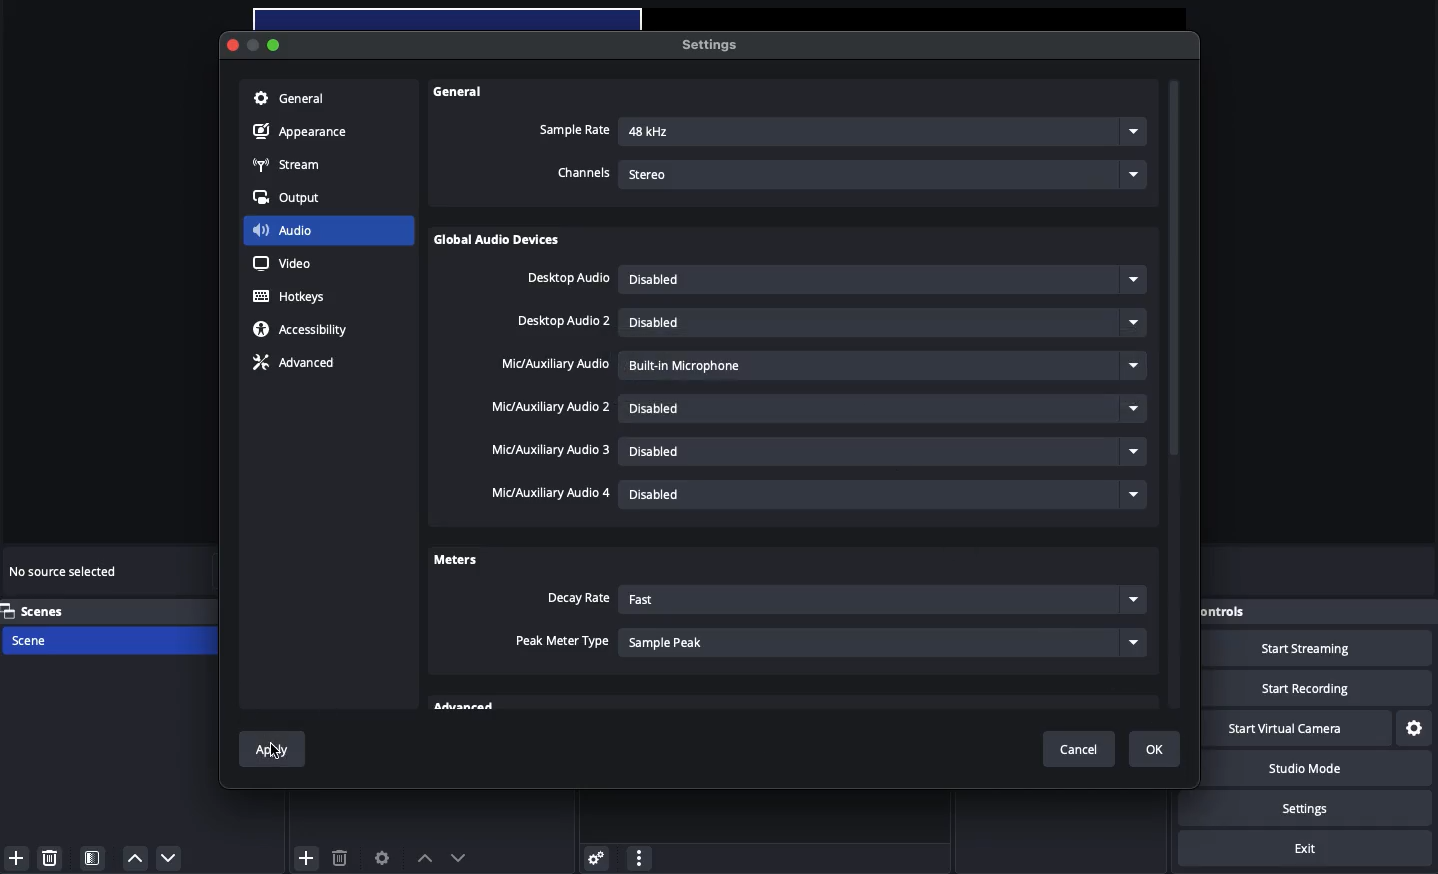 This screenshot has width=1438, height=874. Describe the element at coordinates (339, 857) in the screenshot. I see `Delete` at that location.